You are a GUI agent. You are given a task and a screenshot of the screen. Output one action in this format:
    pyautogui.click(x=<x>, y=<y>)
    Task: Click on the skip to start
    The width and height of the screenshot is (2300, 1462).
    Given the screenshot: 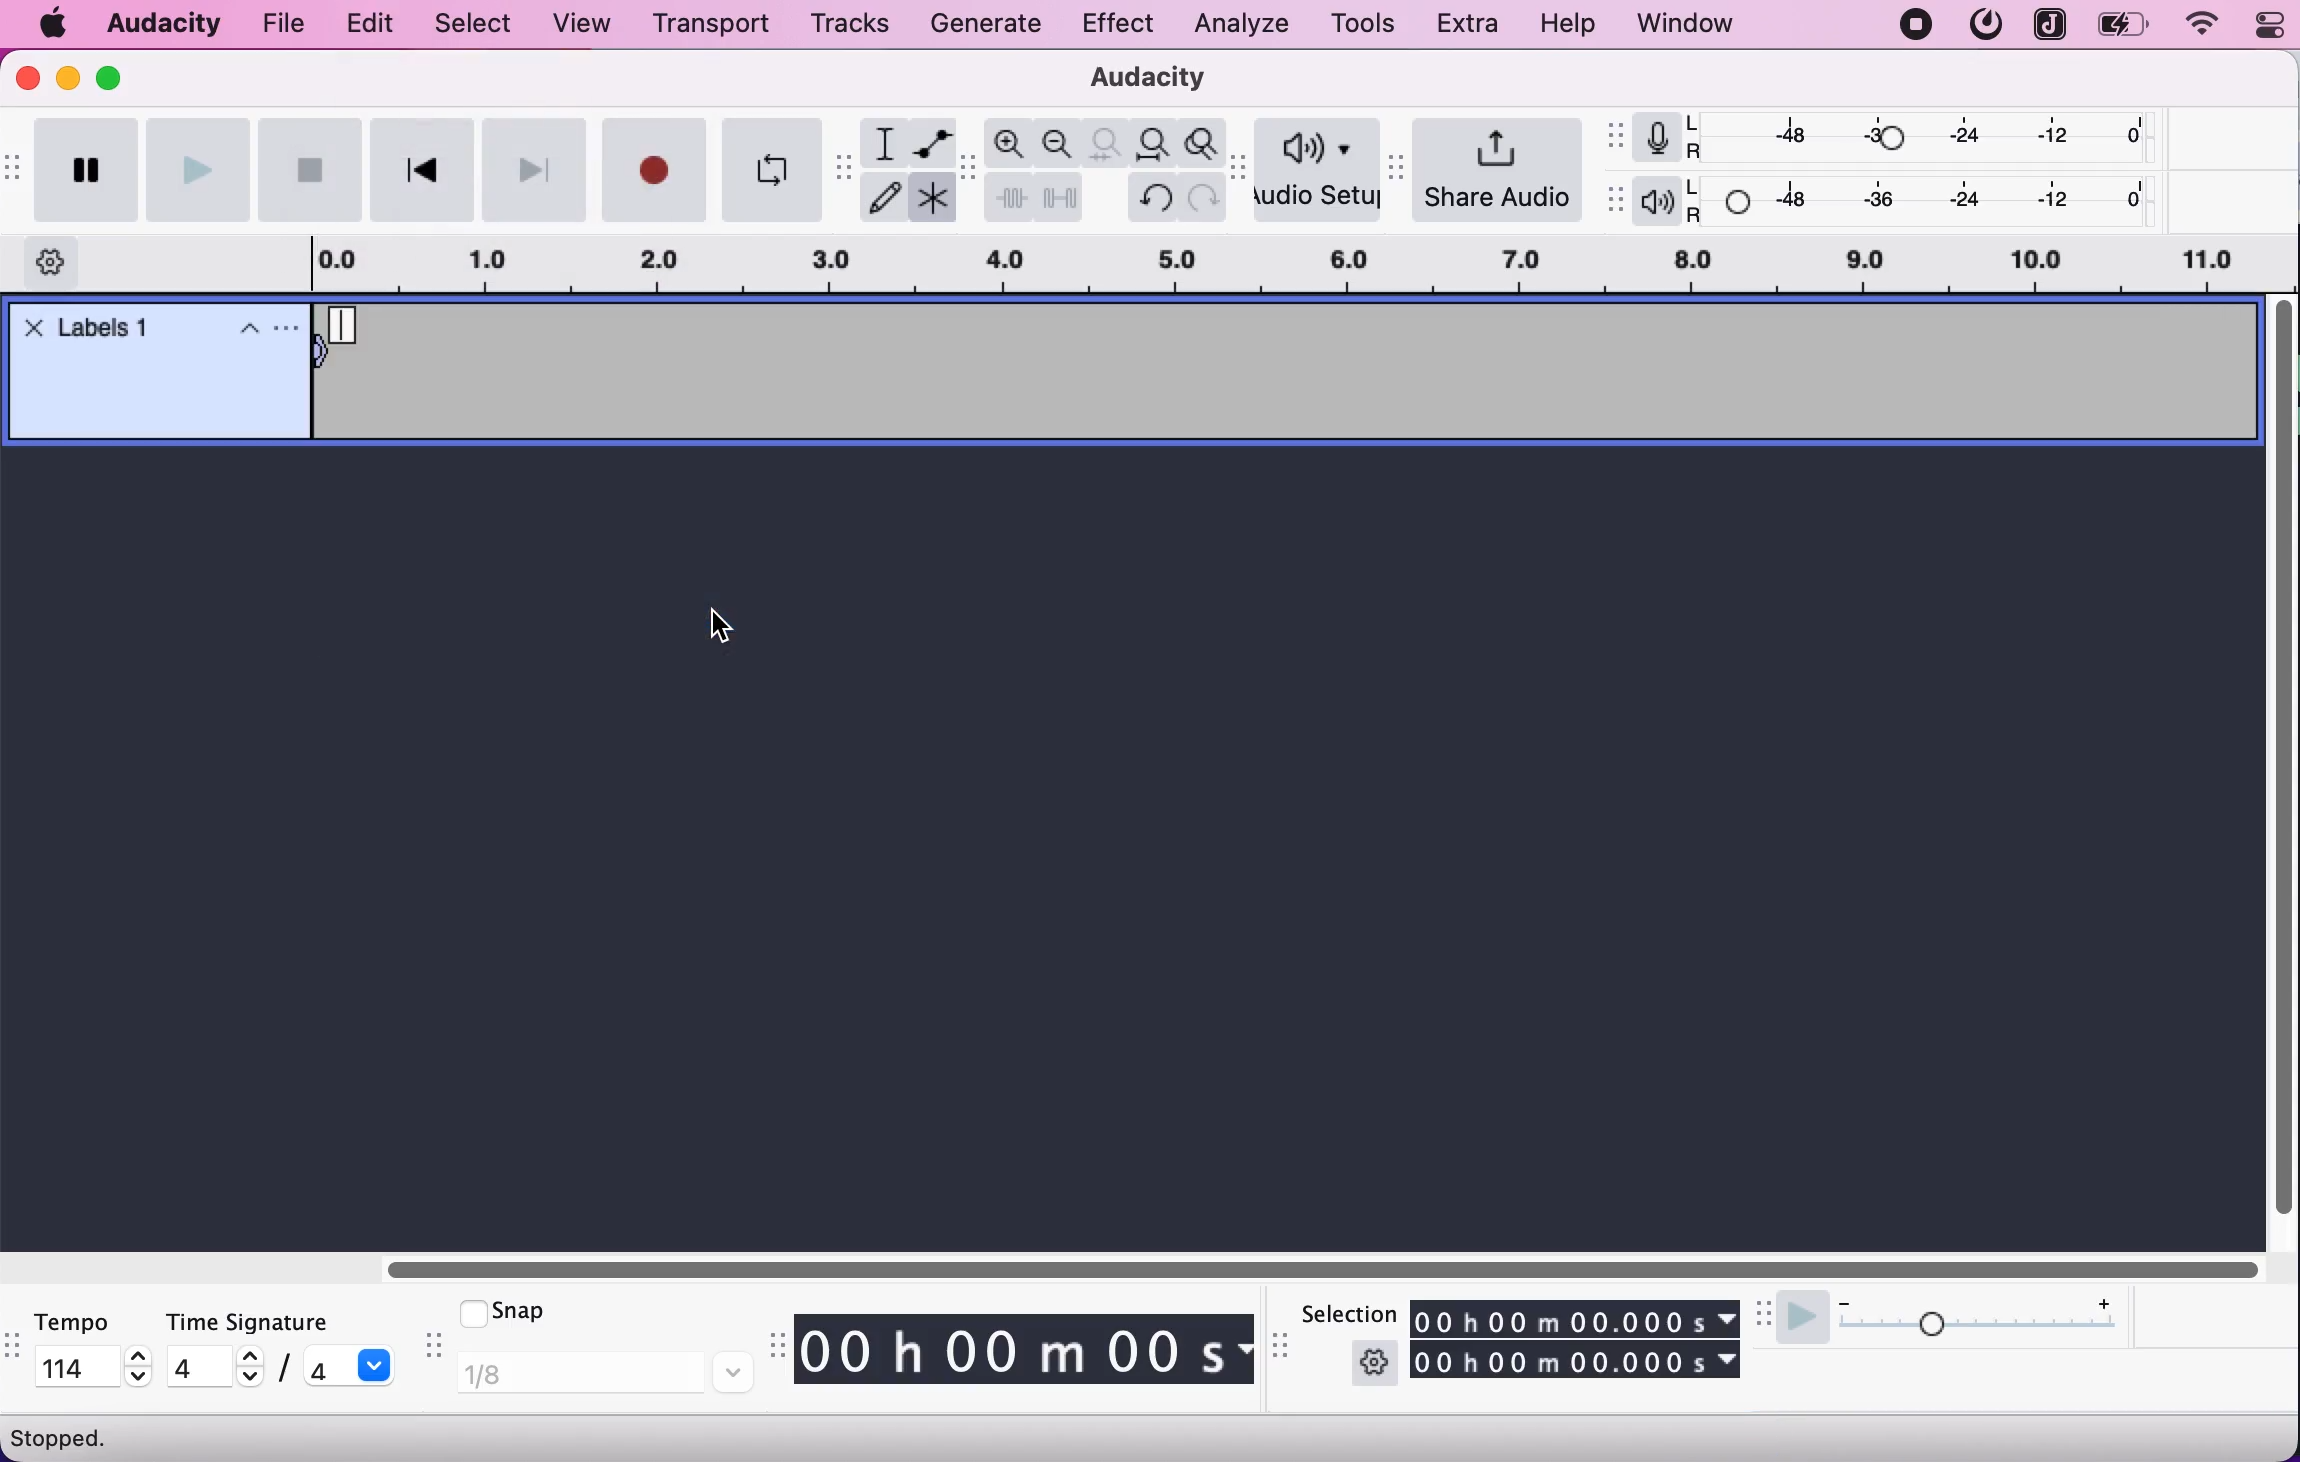 What is the action you would take?
    pyautogui.click(x=426, y=169)
    